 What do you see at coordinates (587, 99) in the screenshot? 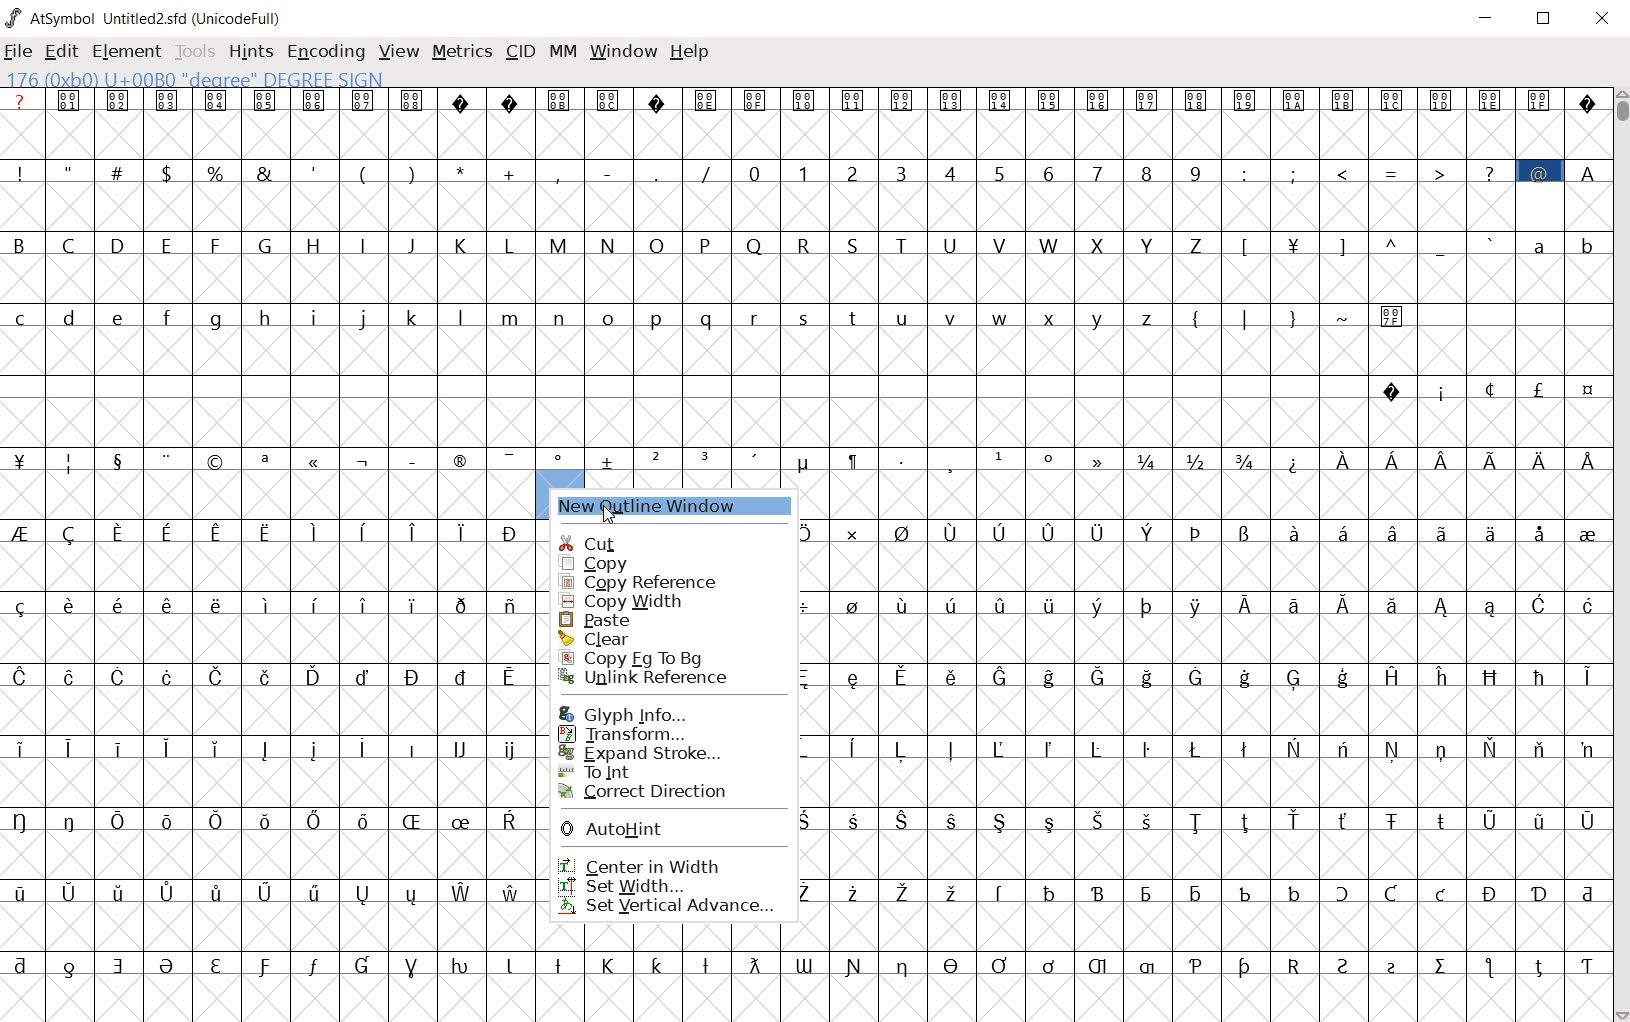
I see `unicode code points` at bounding box center [587, 99].